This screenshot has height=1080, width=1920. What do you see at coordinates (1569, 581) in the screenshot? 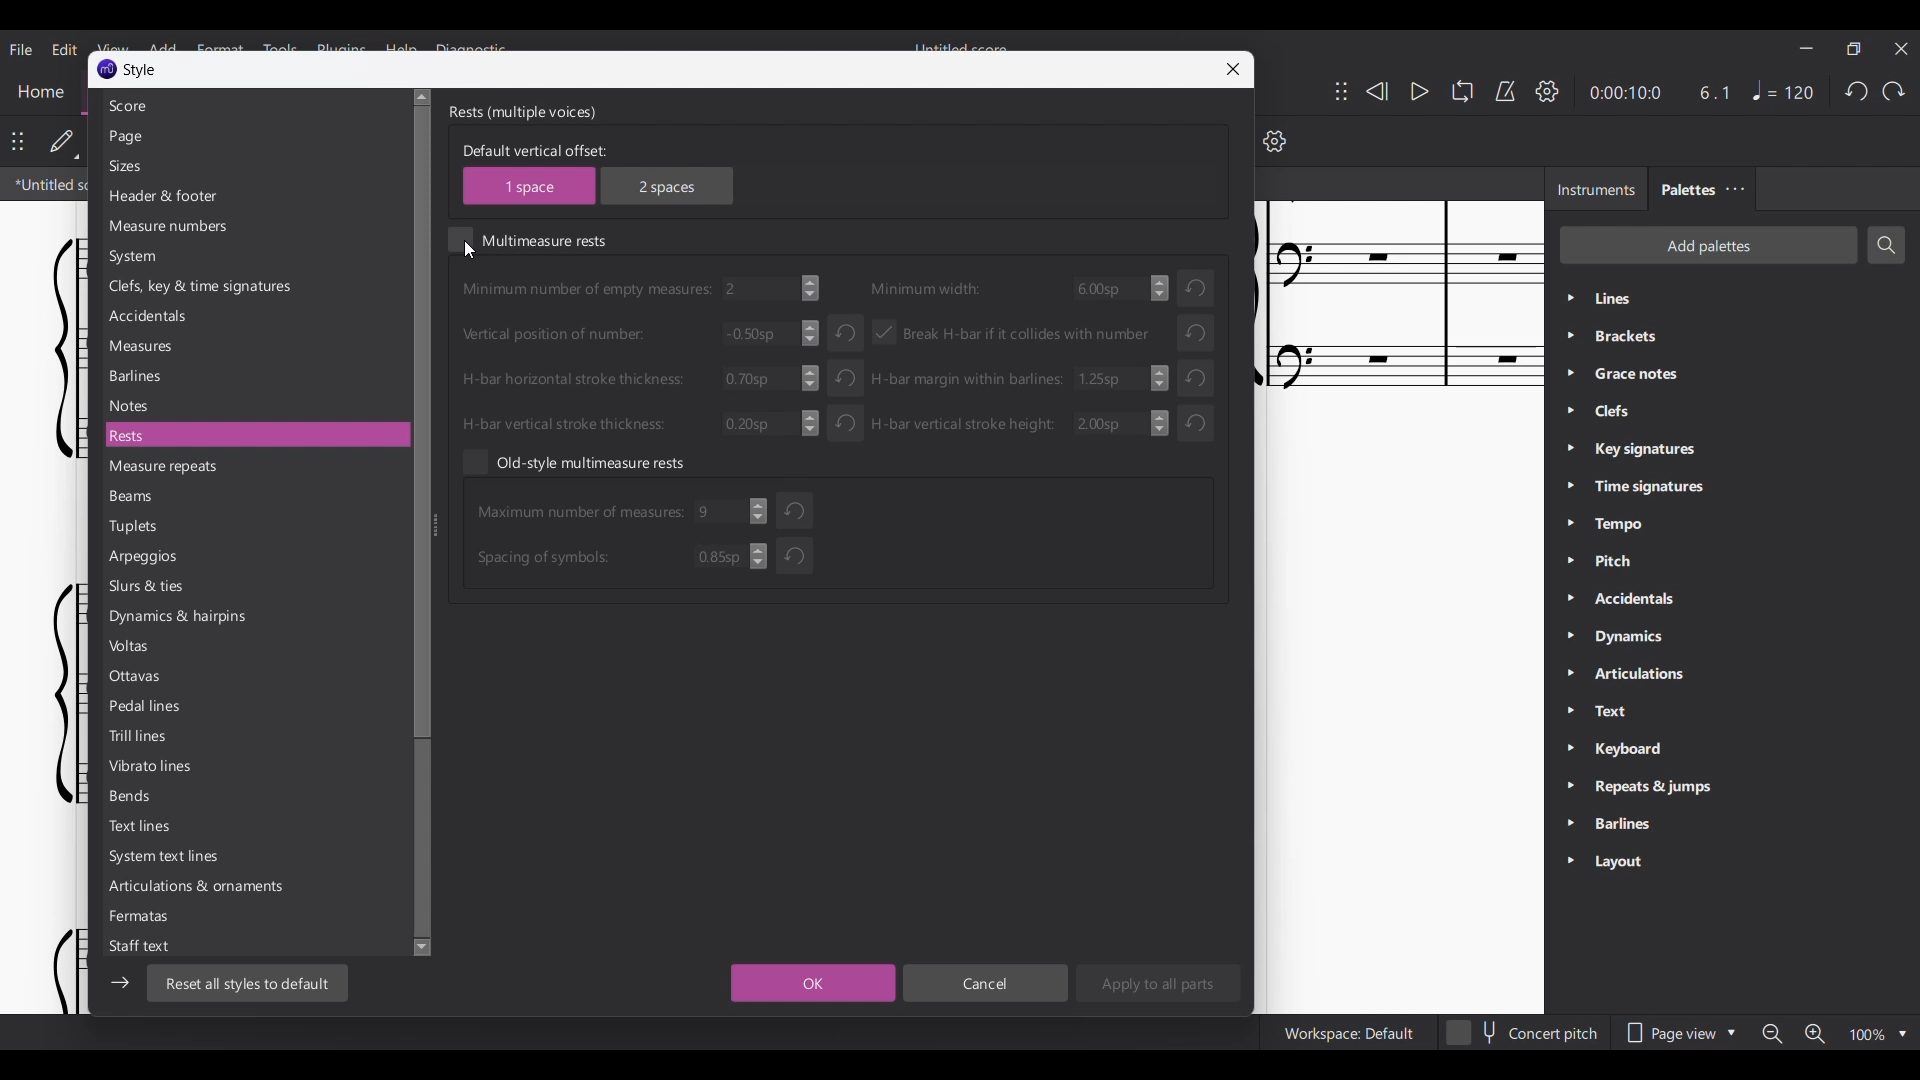
I see `Expand respective palette` at bounding box center [1569, 581].